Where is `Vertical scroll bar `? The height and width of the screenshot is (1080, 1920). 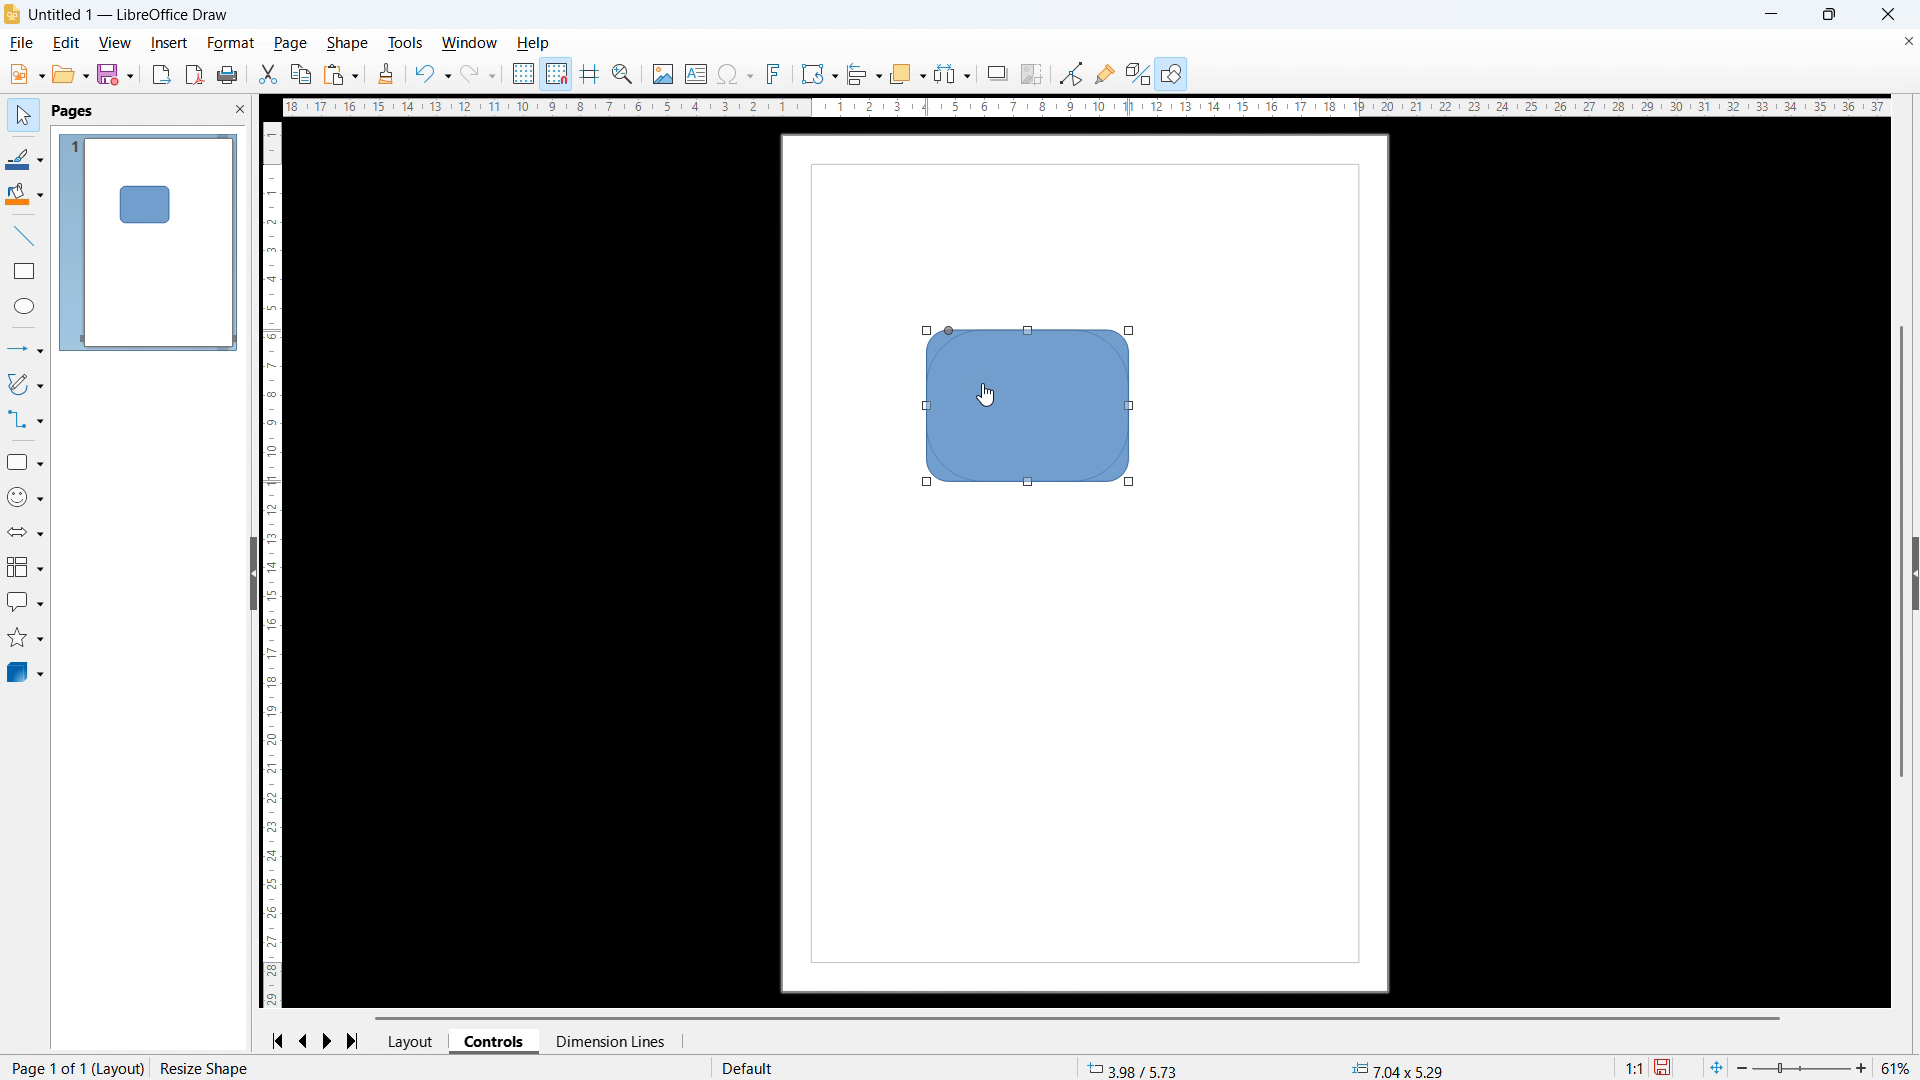 Vertical scroll bar  is located at coordinates (1902, 551).